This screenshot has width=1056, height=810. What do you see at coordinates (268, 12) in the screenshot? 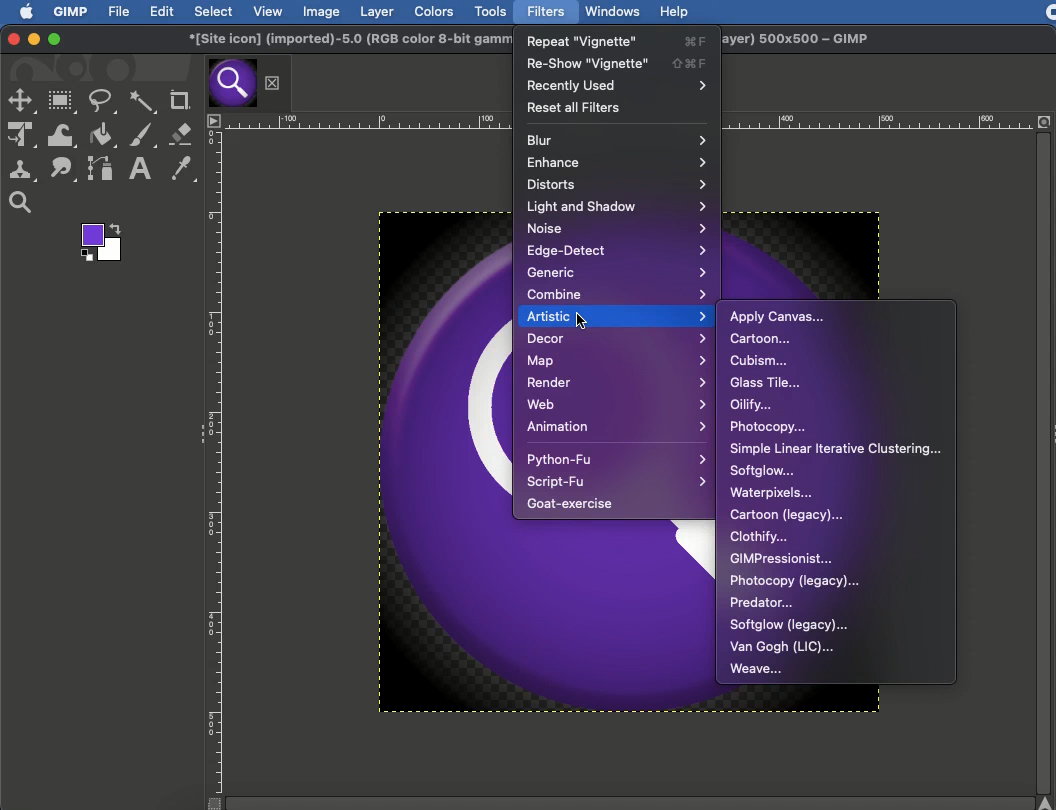
I see `View` at bounding box center [268, 12].